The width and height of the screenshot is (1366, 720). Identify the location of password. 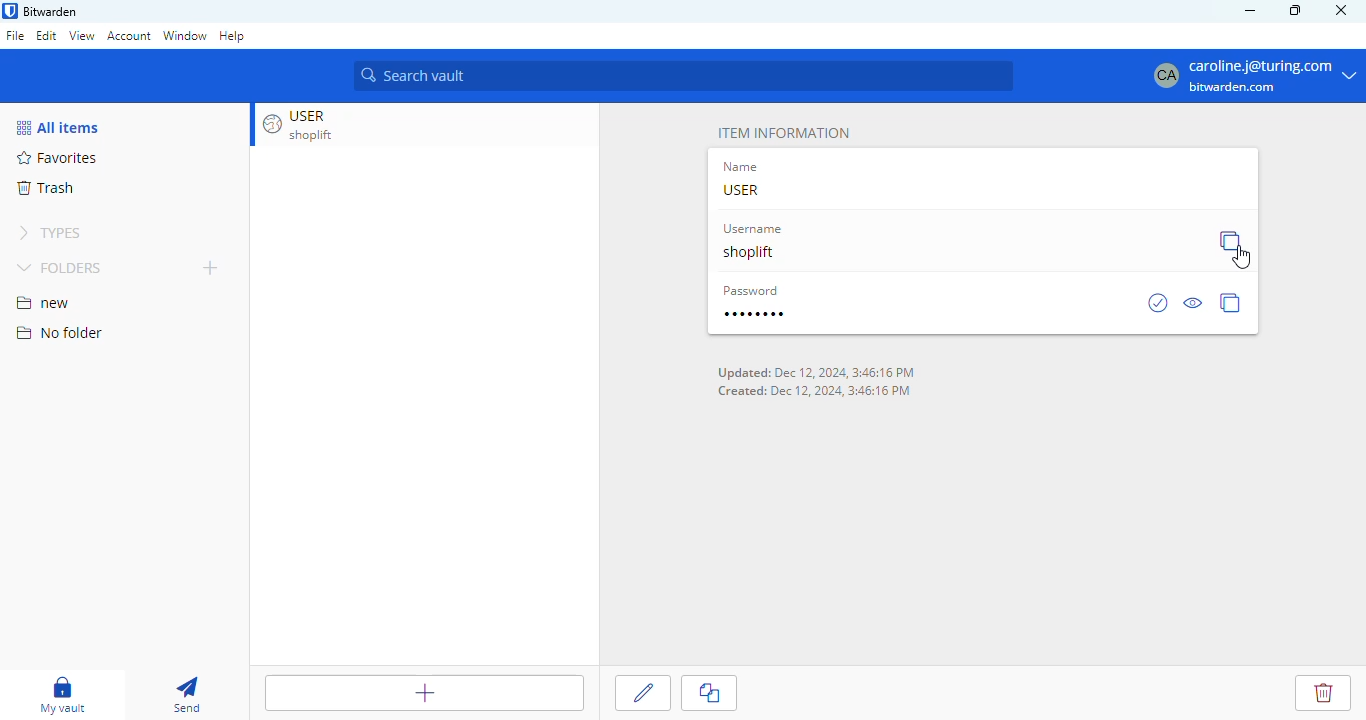
(755, 313).